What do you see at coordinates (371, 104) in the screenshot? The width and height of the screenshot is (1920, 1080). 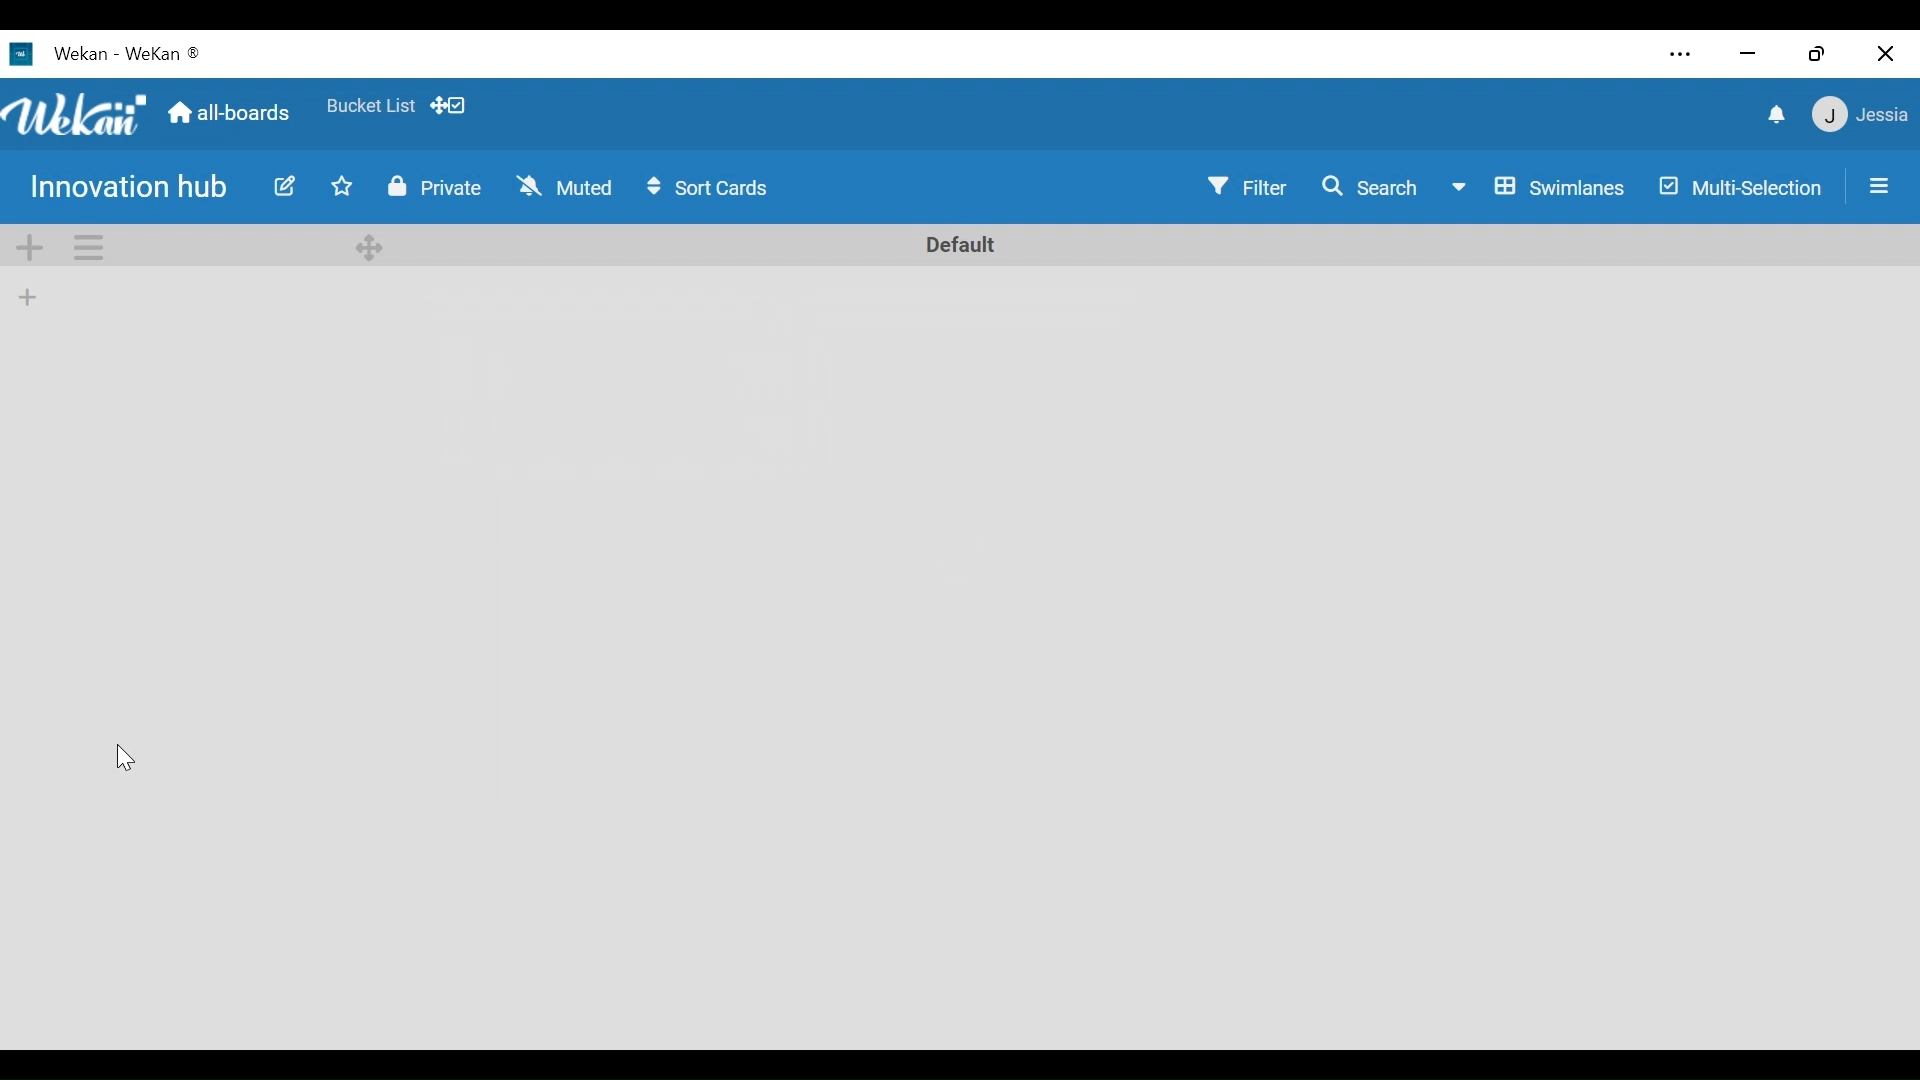 I see `Shortcut to favorites` at bounding box center [371, 104].